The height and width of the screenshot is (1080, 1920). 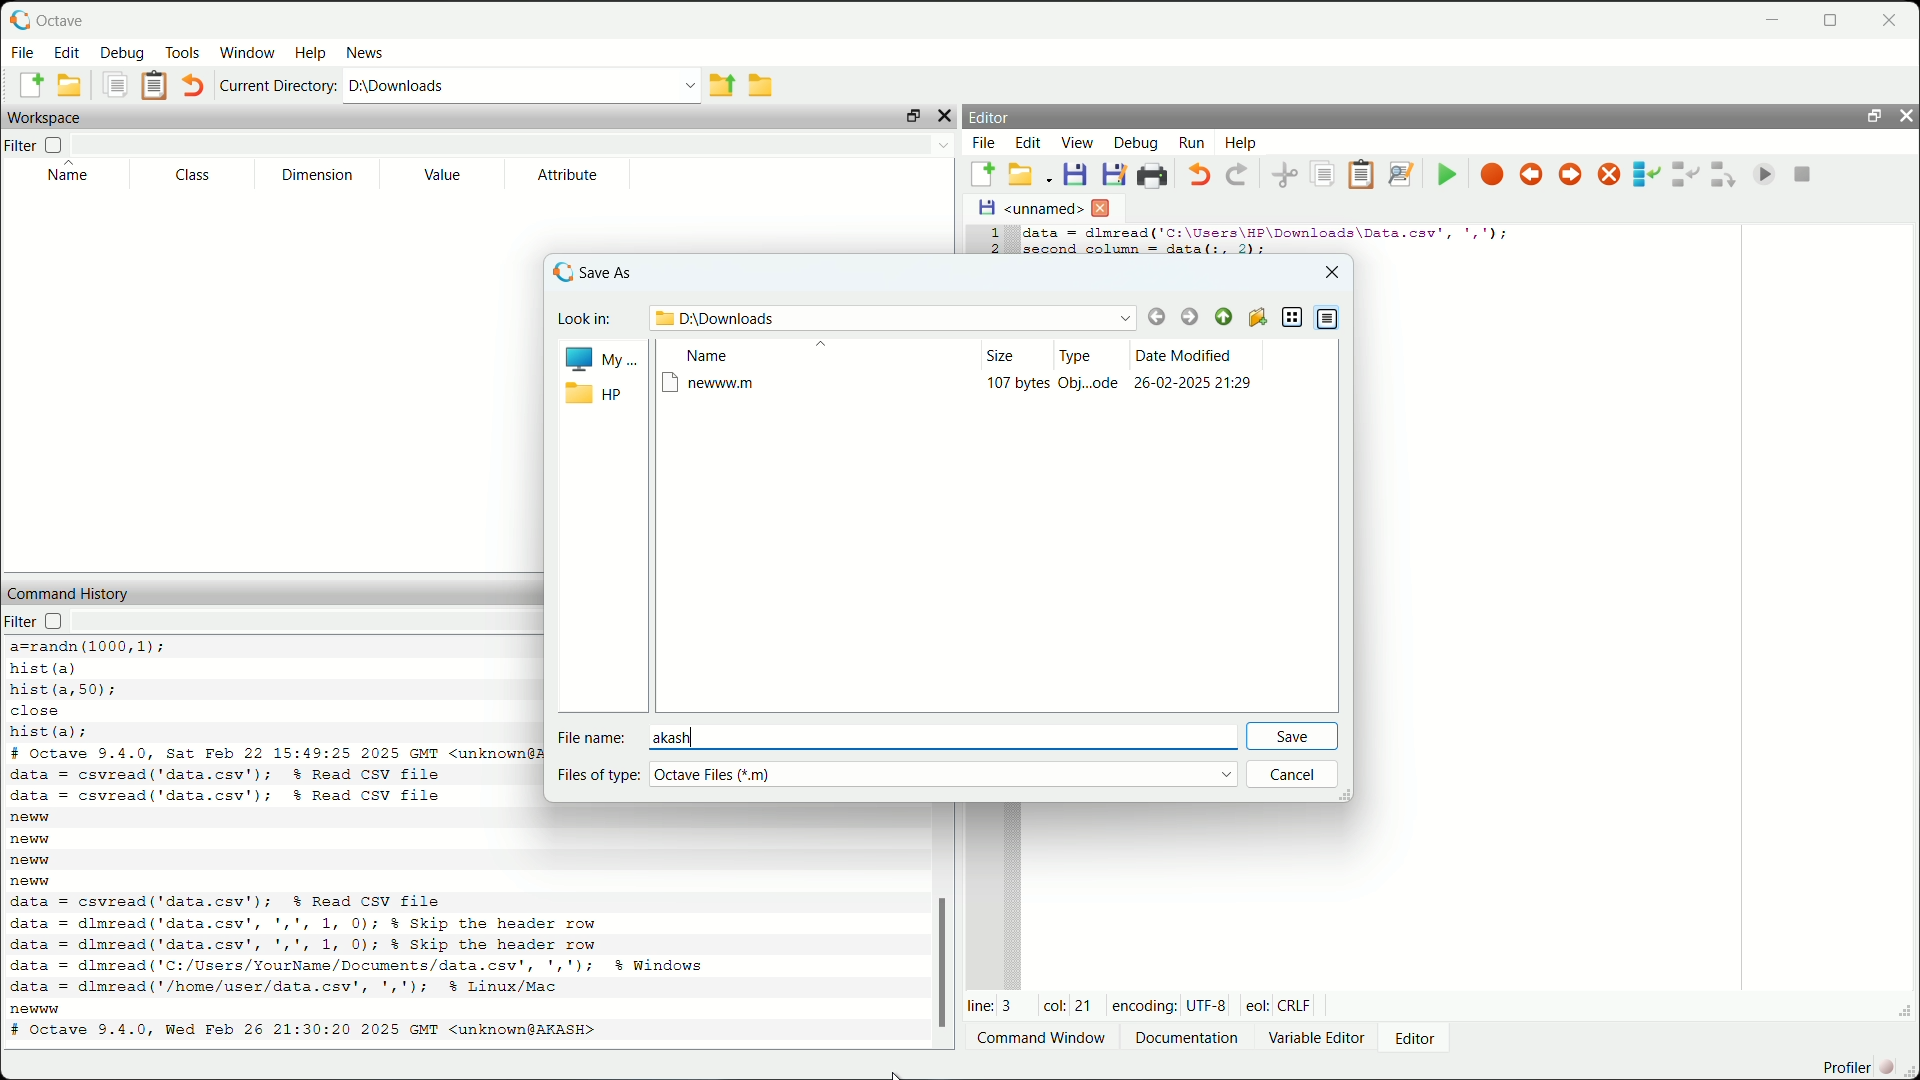 I want to click on paste, so click(x=156, y=89).